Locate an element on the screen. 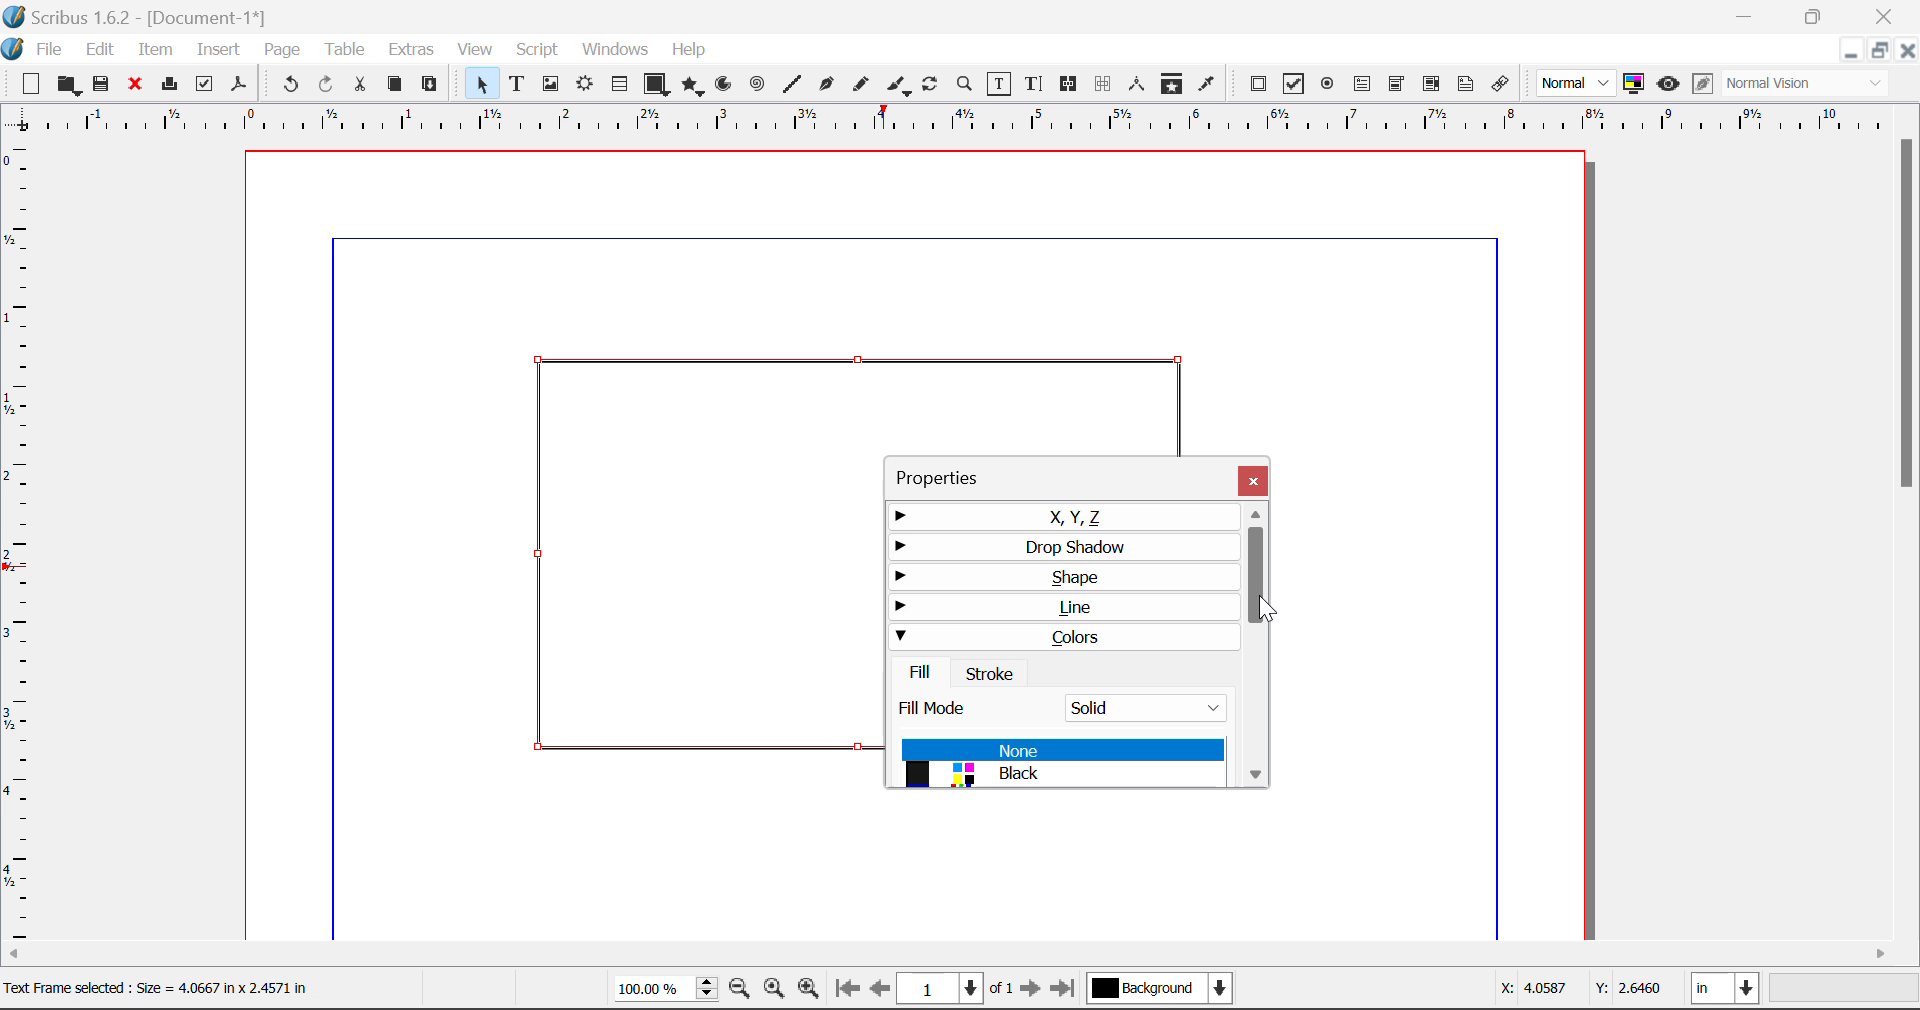 The height and width of the screenshot is (1010, 1920). Save is located at coordinates (103, 84).